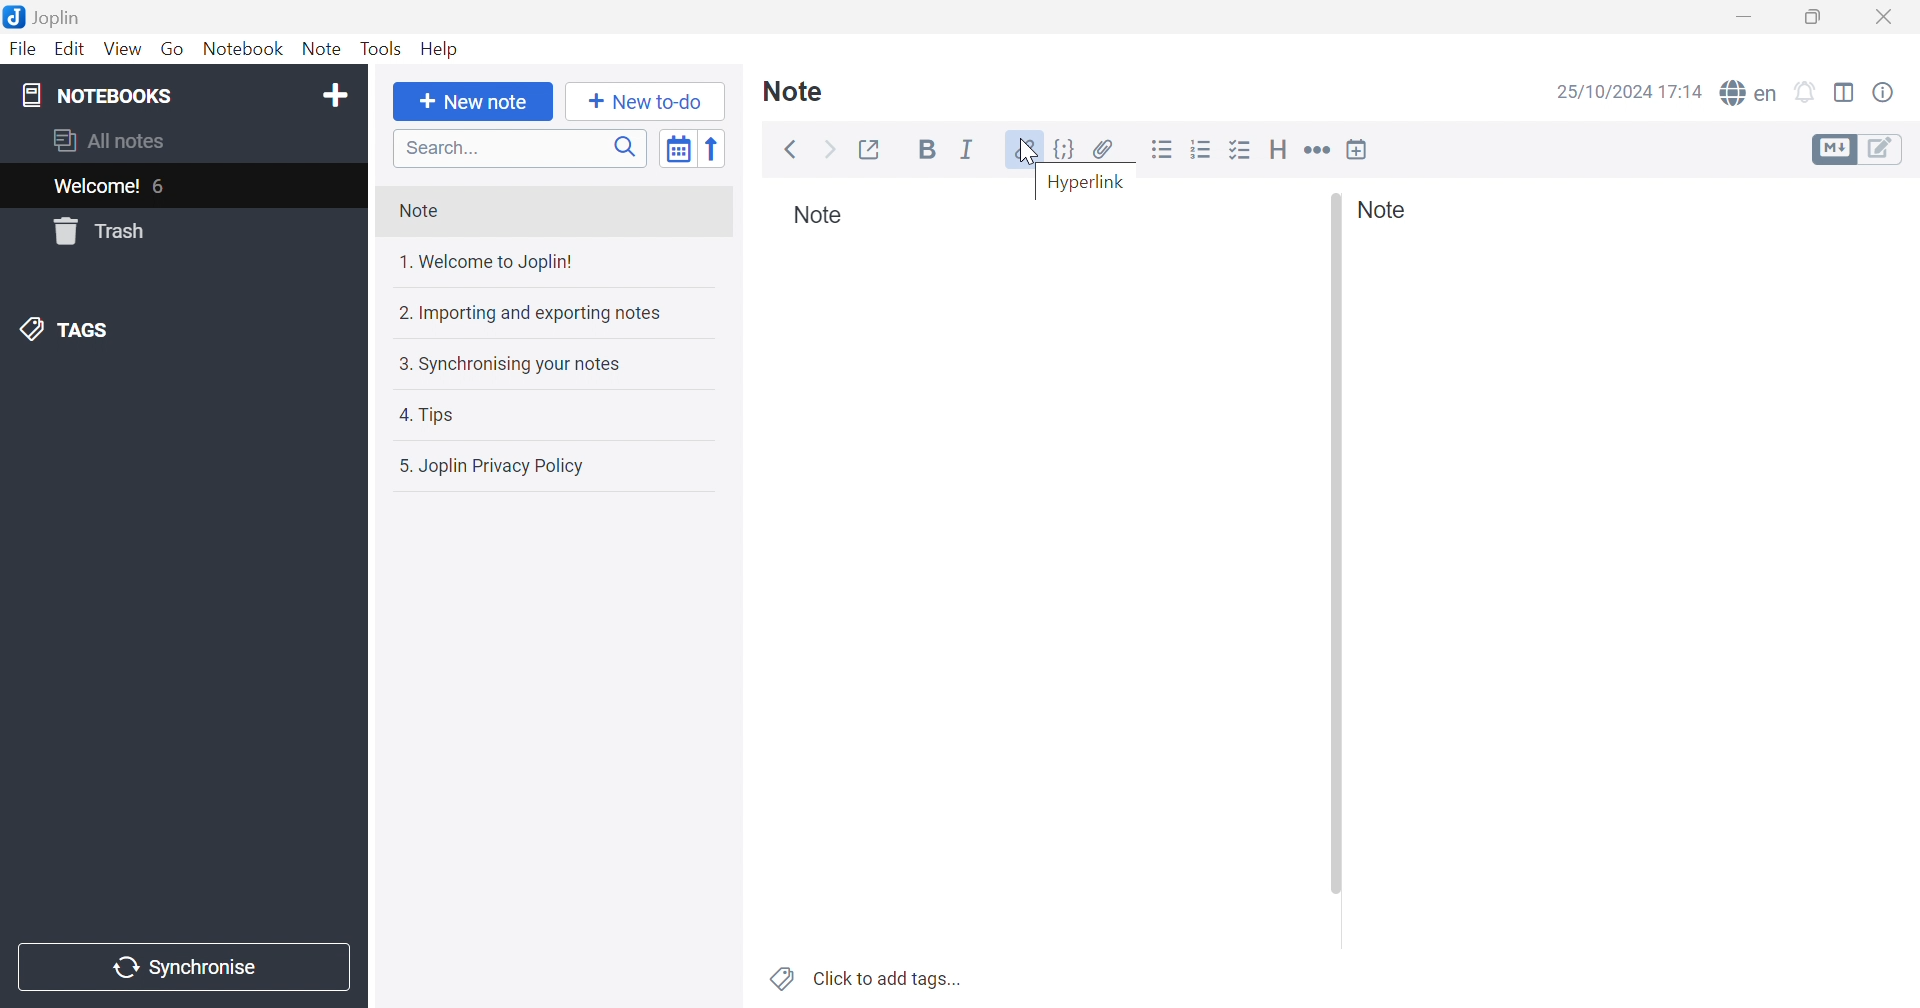 The image size is (1920, 1008). Describe the element at coordinates (337, 98) in the screenshot. I see `Add new notebook` at that location.